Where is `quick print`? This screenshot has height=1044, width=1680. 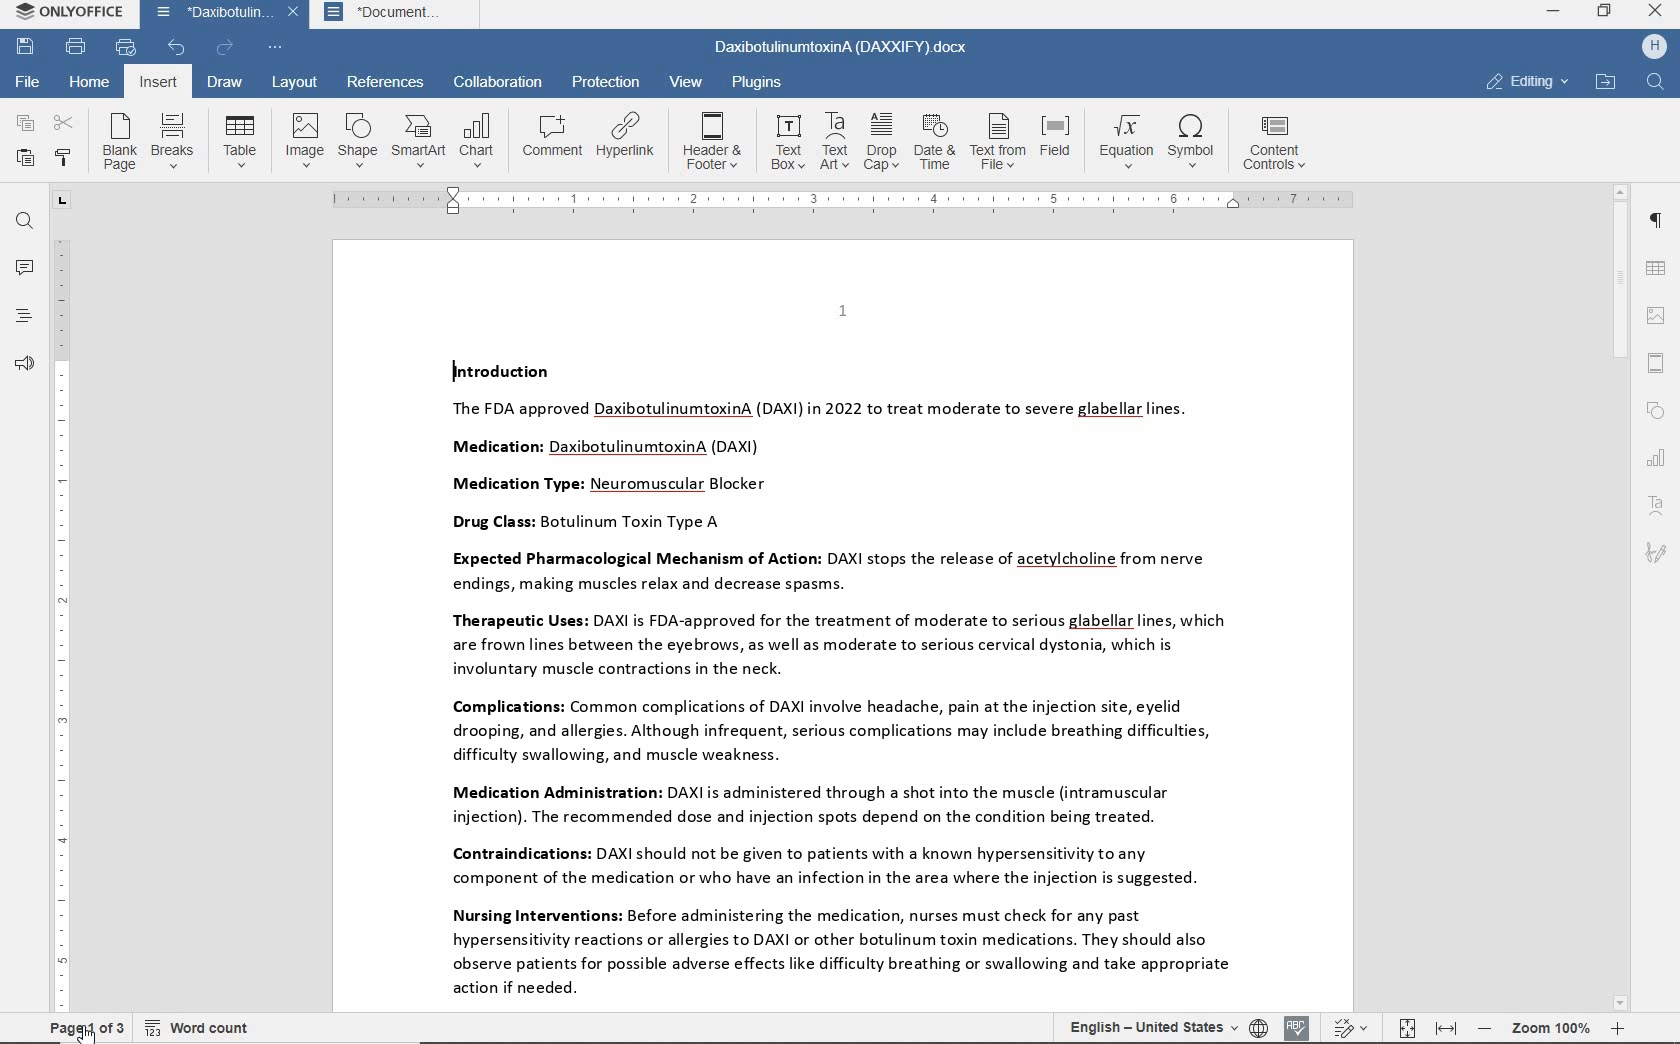
quick print is located at coordinates (126, 48).